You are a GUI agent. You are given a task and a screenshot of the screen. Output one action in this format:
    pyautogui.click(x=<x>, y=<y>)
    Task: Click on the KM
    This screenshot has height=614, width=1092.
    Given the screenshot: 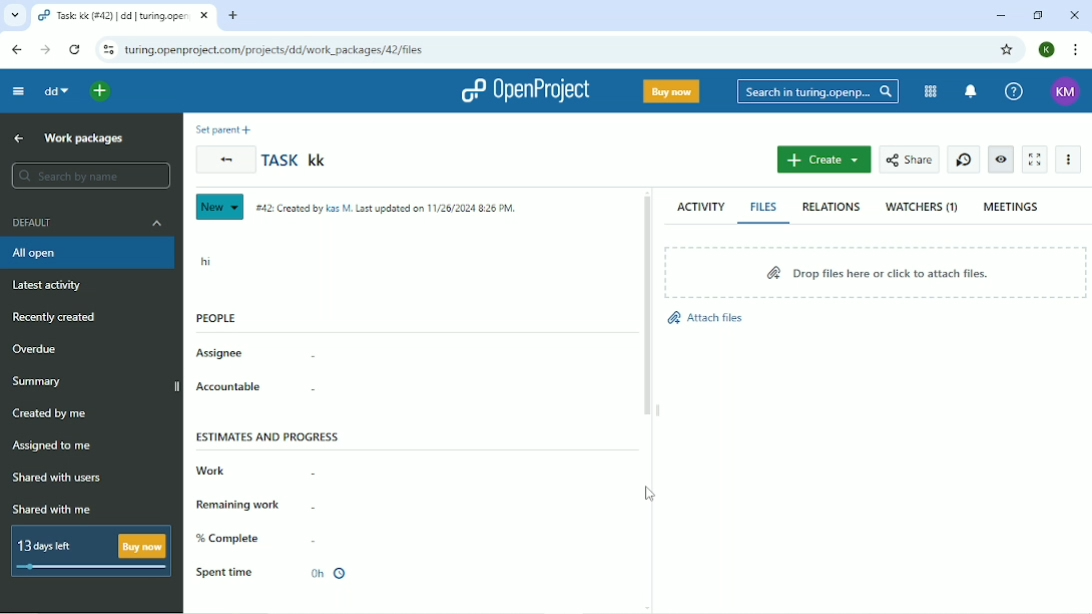 What is the action you would take?
    pyautogui.click(x=1065, y=92)
    